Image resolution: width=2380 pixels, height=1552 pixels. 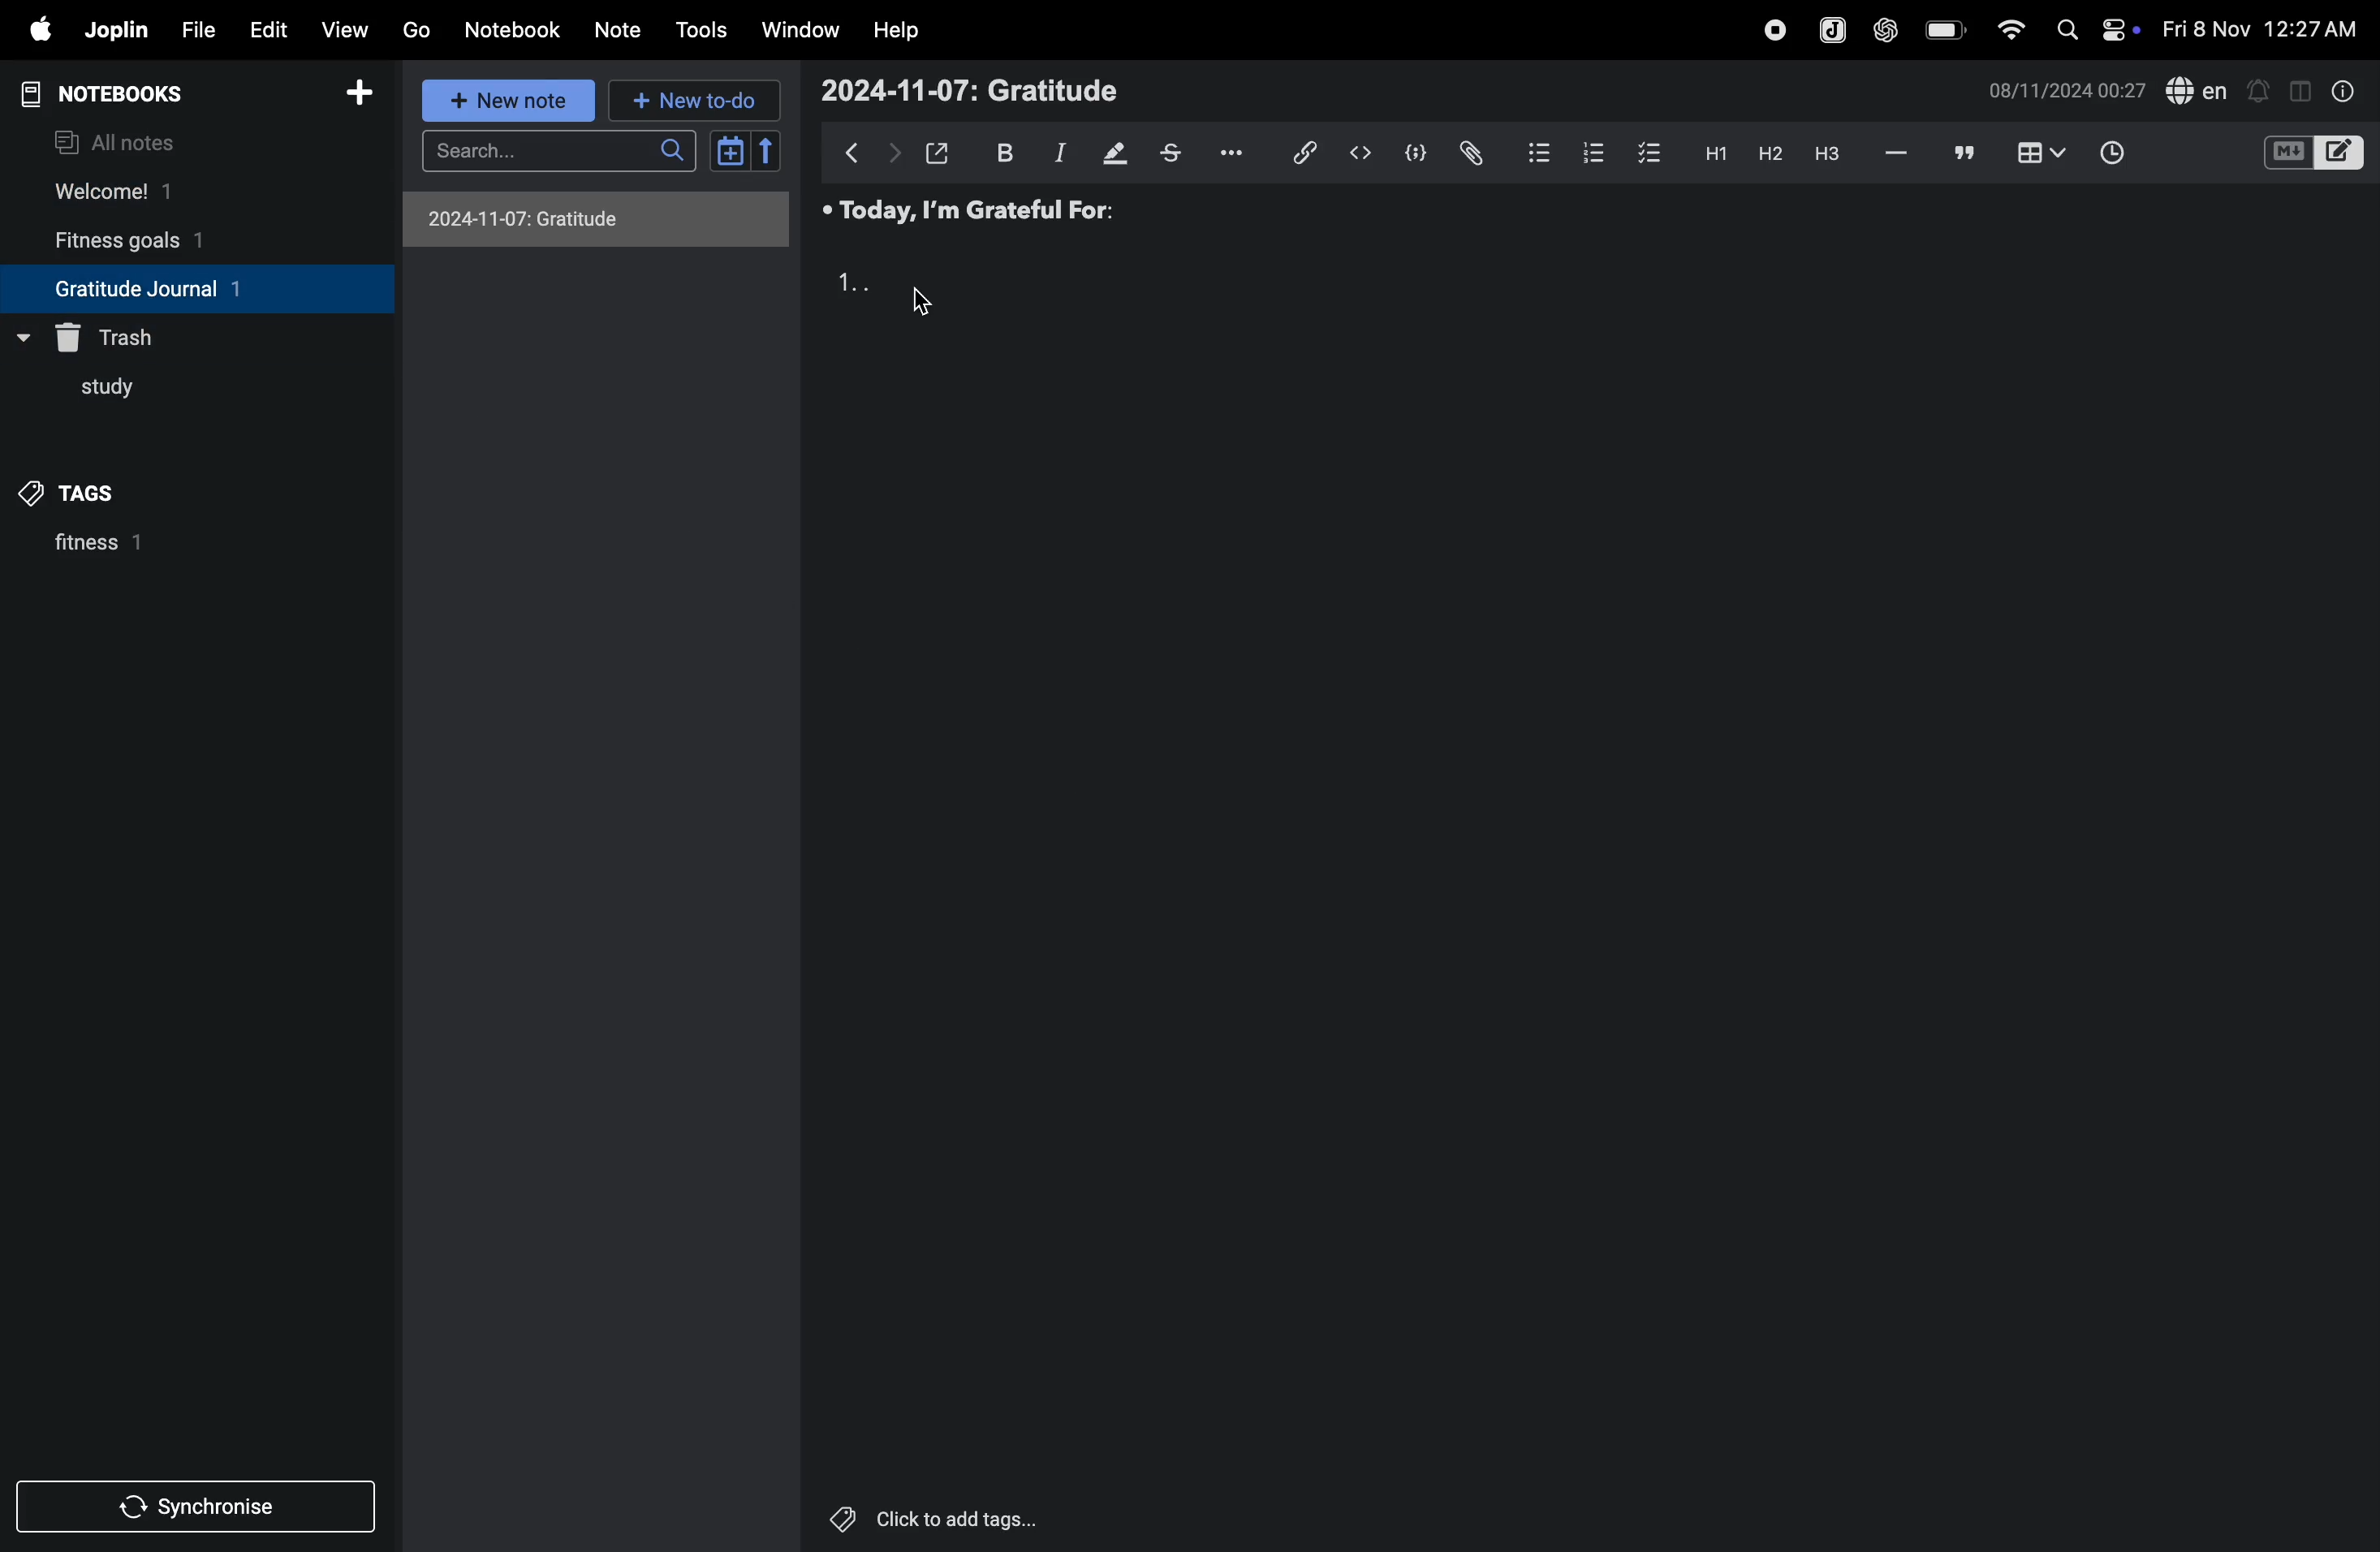 What do you see at coordinates (1771, 31) in the screenshot?
I see `record` at bounding box center [1771, 31].